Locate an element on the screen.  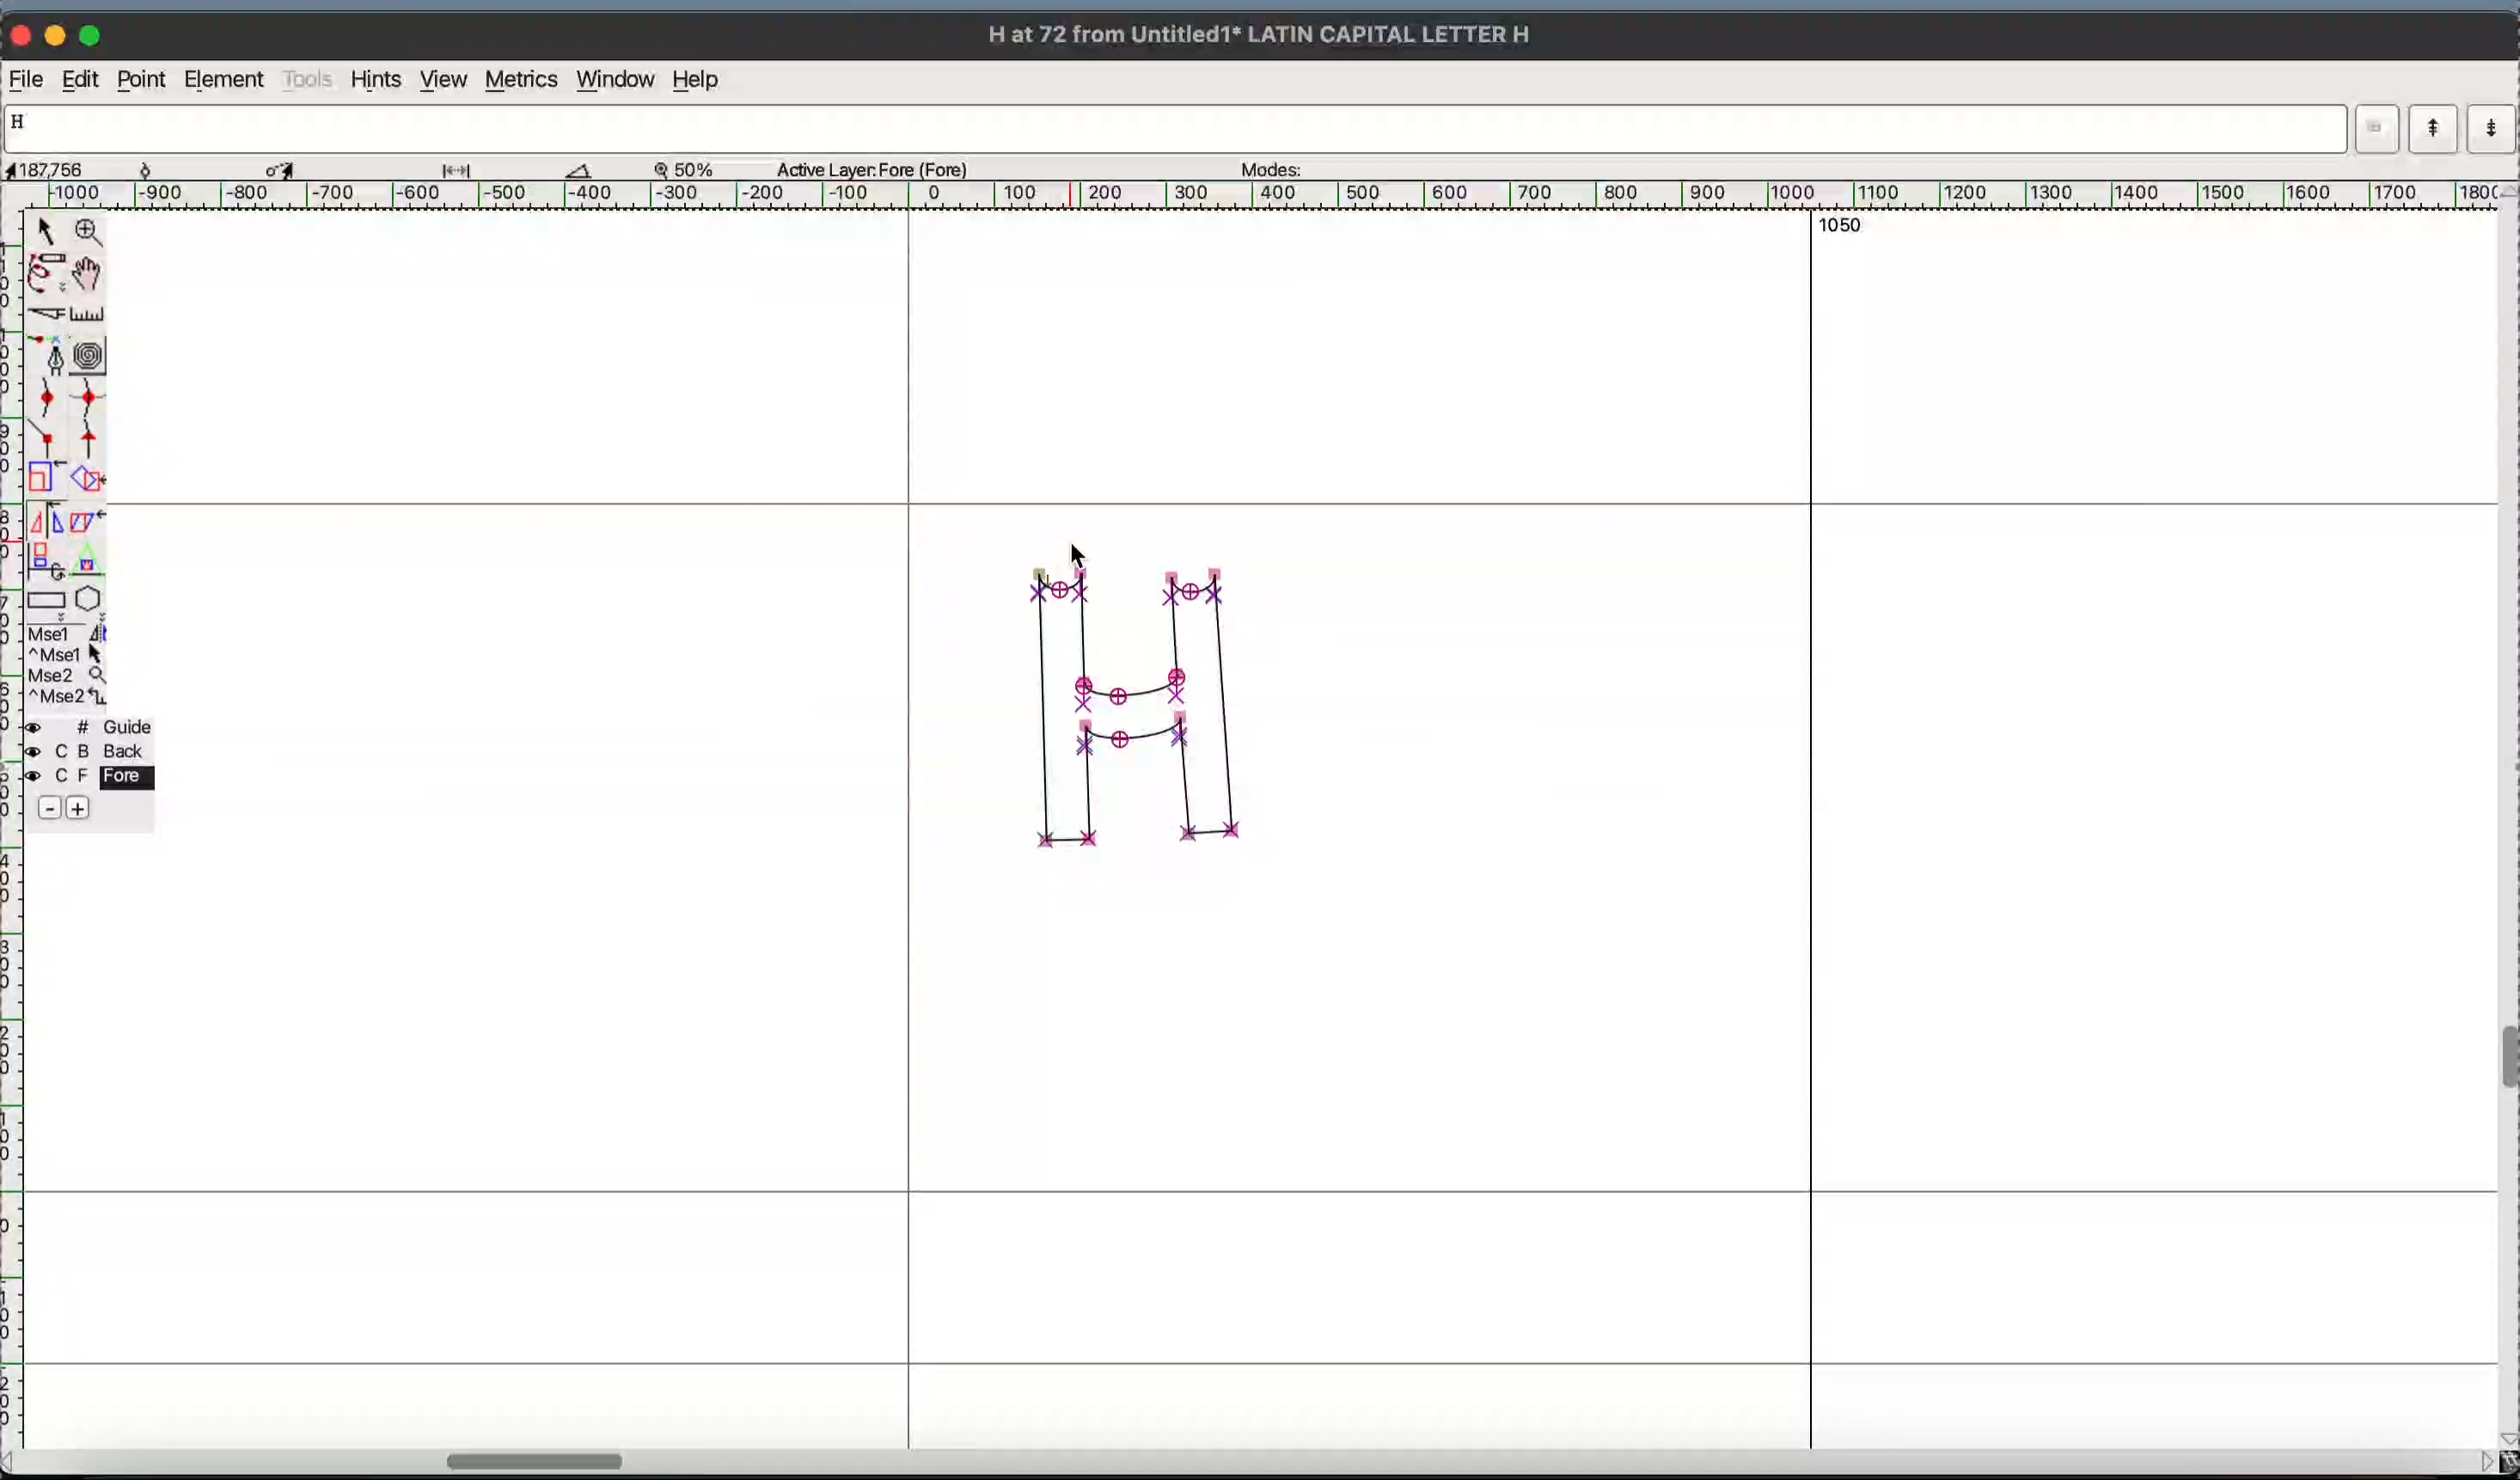
layer palette is located at coordinates (92, 768).